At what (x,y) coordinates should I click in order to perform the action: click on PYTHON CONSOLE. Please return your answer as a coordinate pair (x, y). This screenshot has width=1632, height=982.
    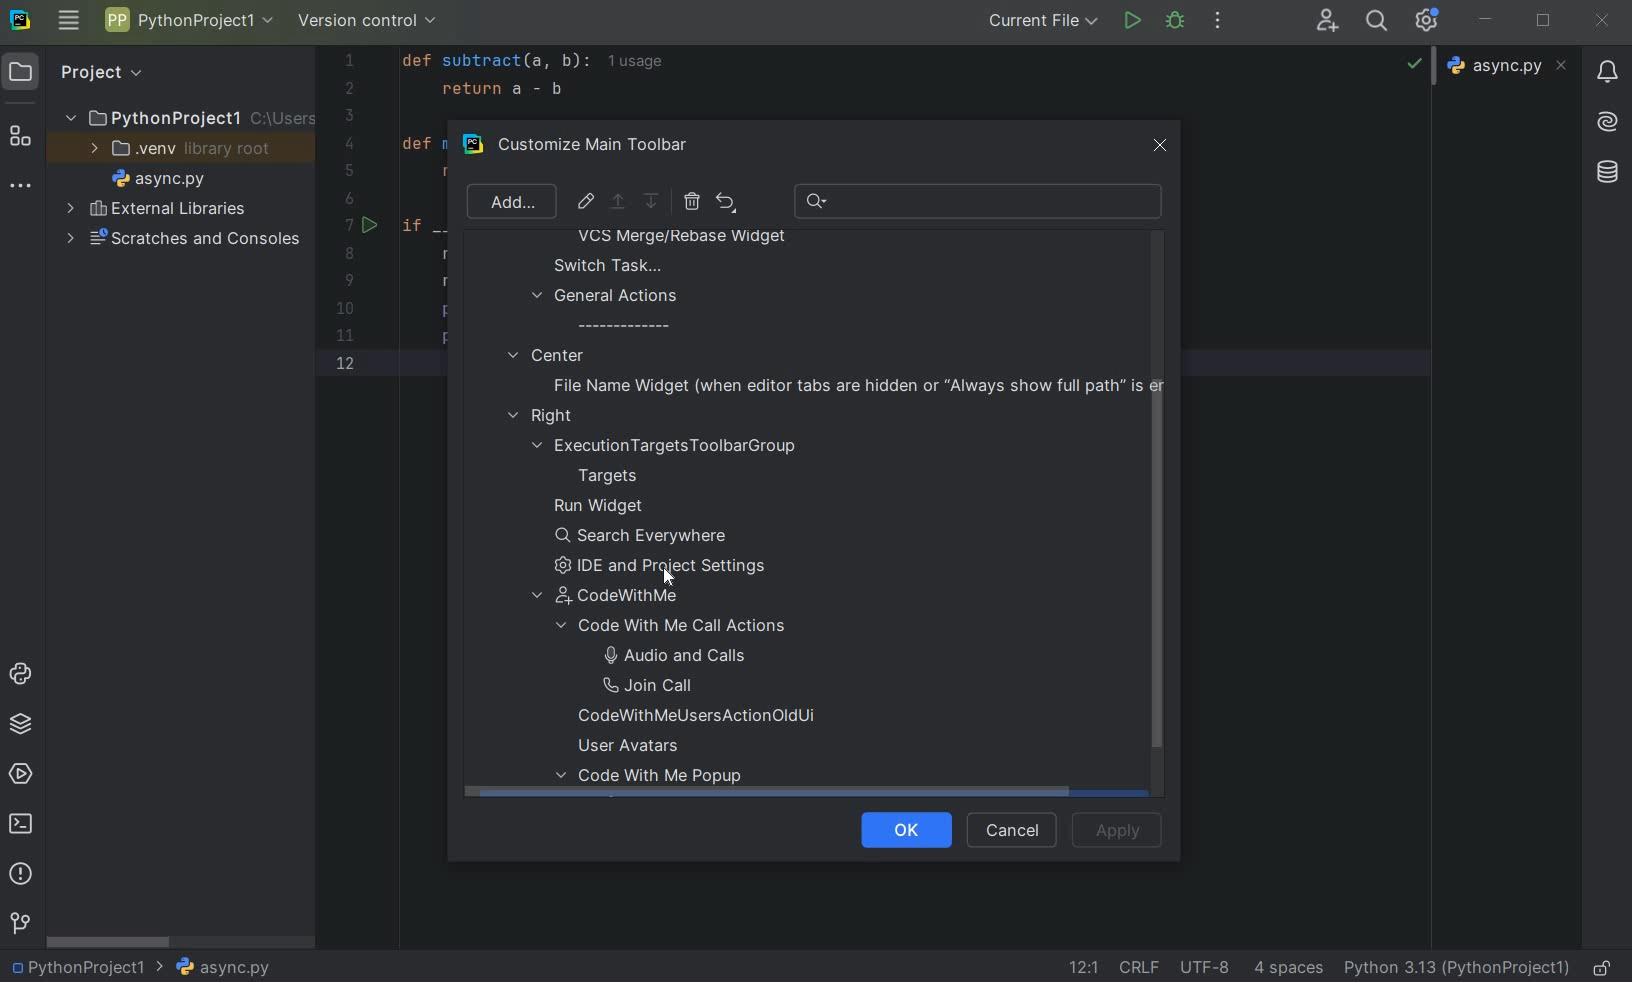
    Looking at the image, I should click on (23, 678).